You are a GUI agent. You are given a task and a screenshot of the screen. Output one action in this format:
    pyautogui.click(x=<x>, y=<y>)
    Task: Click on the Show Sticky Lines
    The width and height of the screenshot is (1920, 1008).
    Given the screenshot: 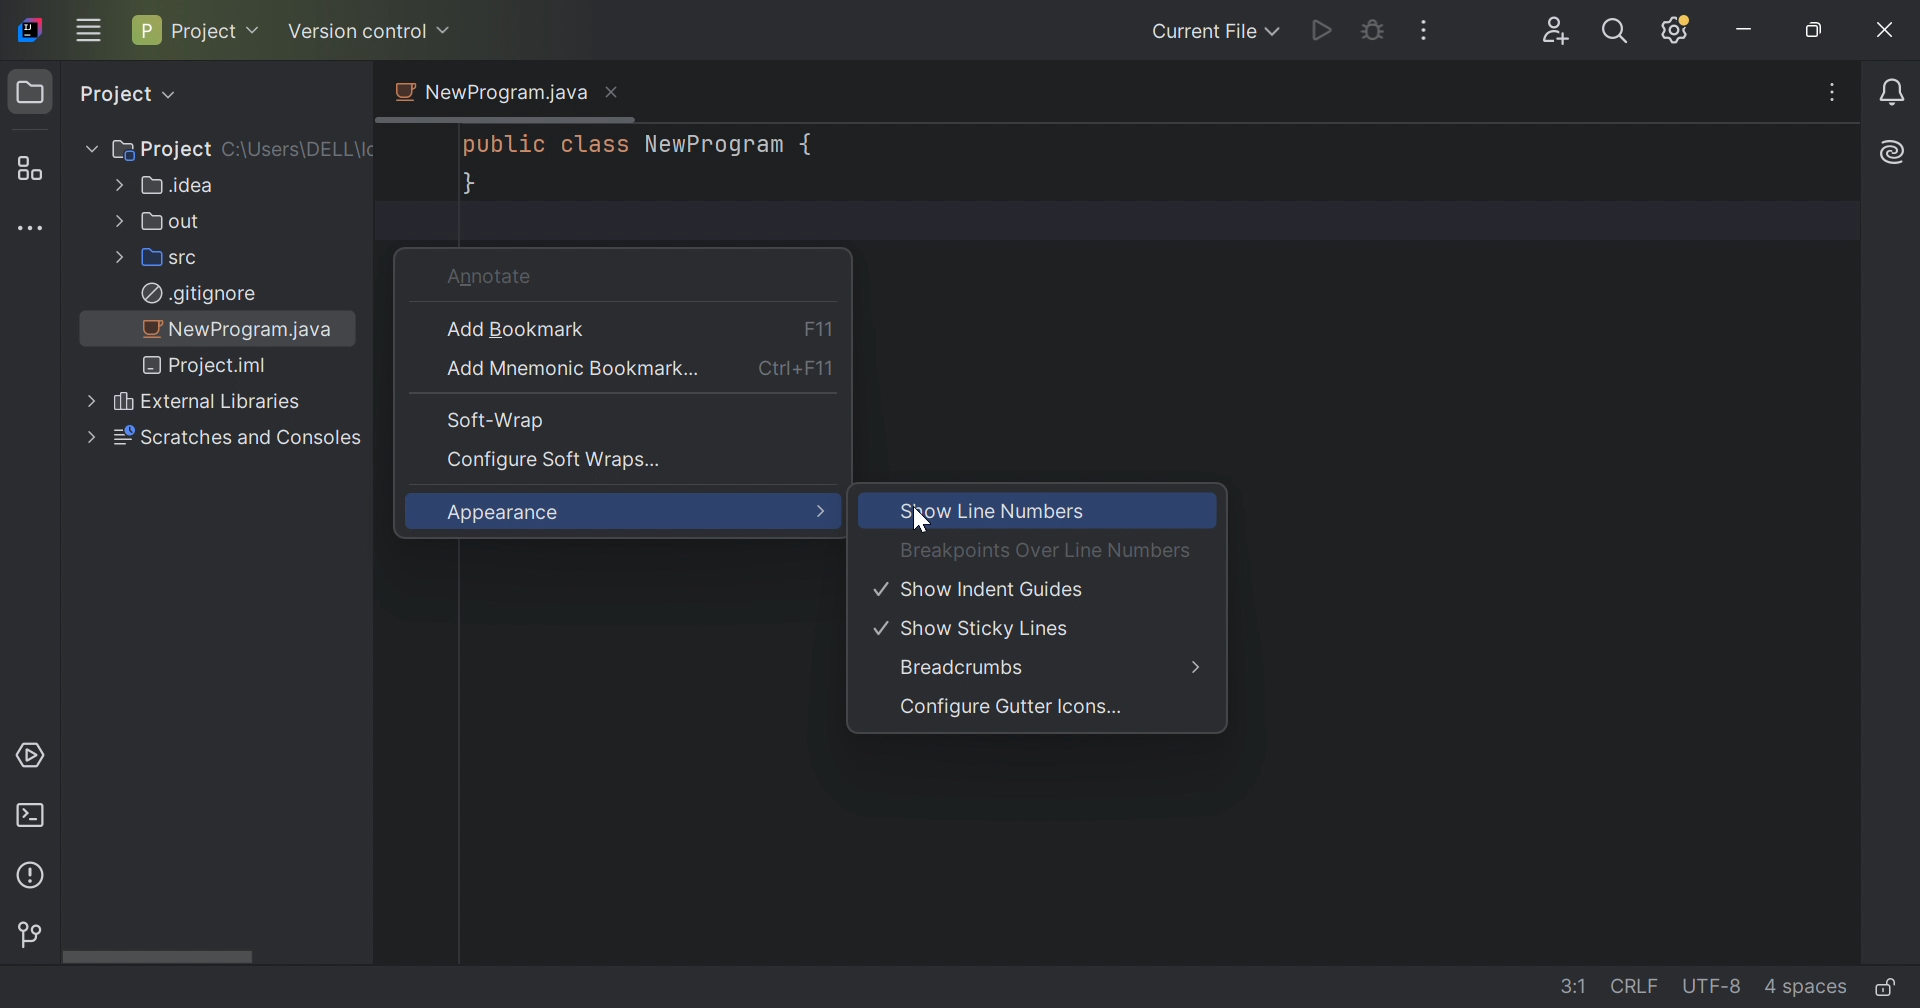 What is the action you would take?
    pyautogui.click(x=976, y=631)
    